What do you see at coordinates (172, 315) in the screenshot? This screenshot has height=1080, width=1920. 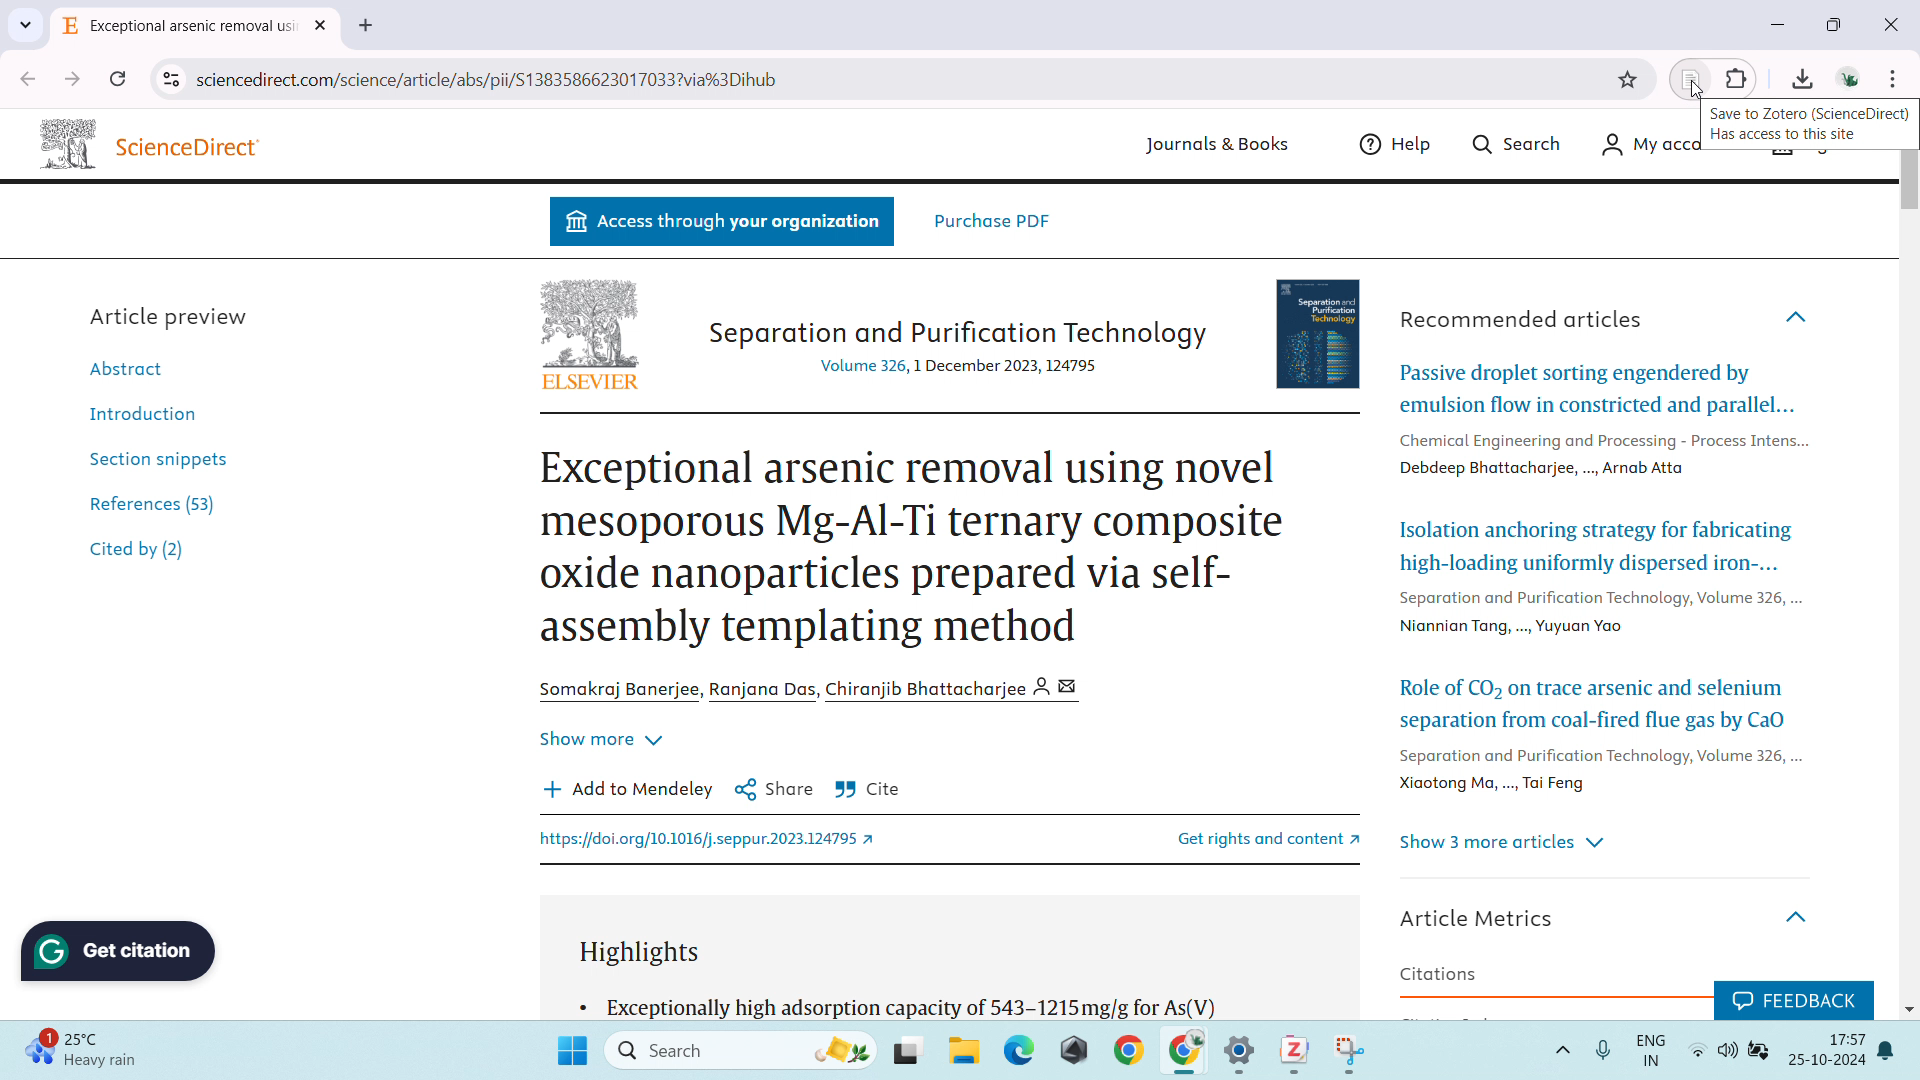 I see `Article preview` at bounding box center [172, 315].